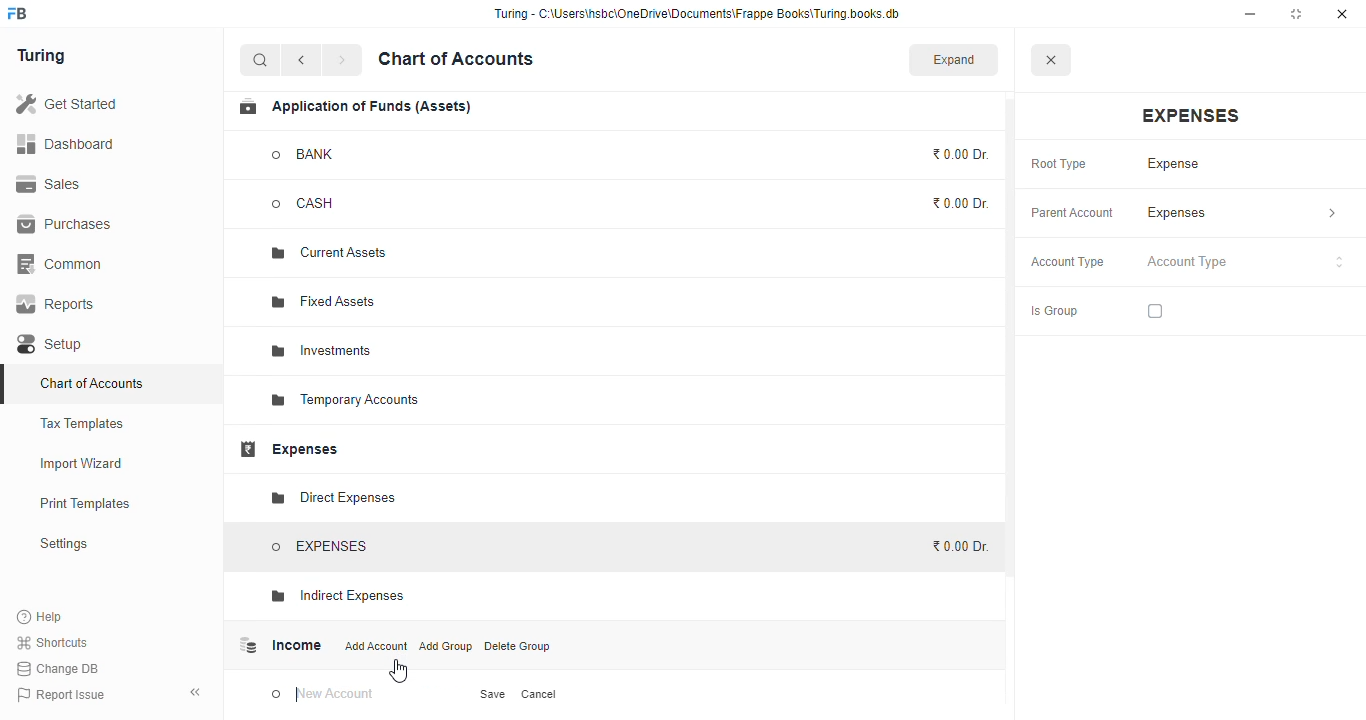  I want to click on income, so click(278, 645).